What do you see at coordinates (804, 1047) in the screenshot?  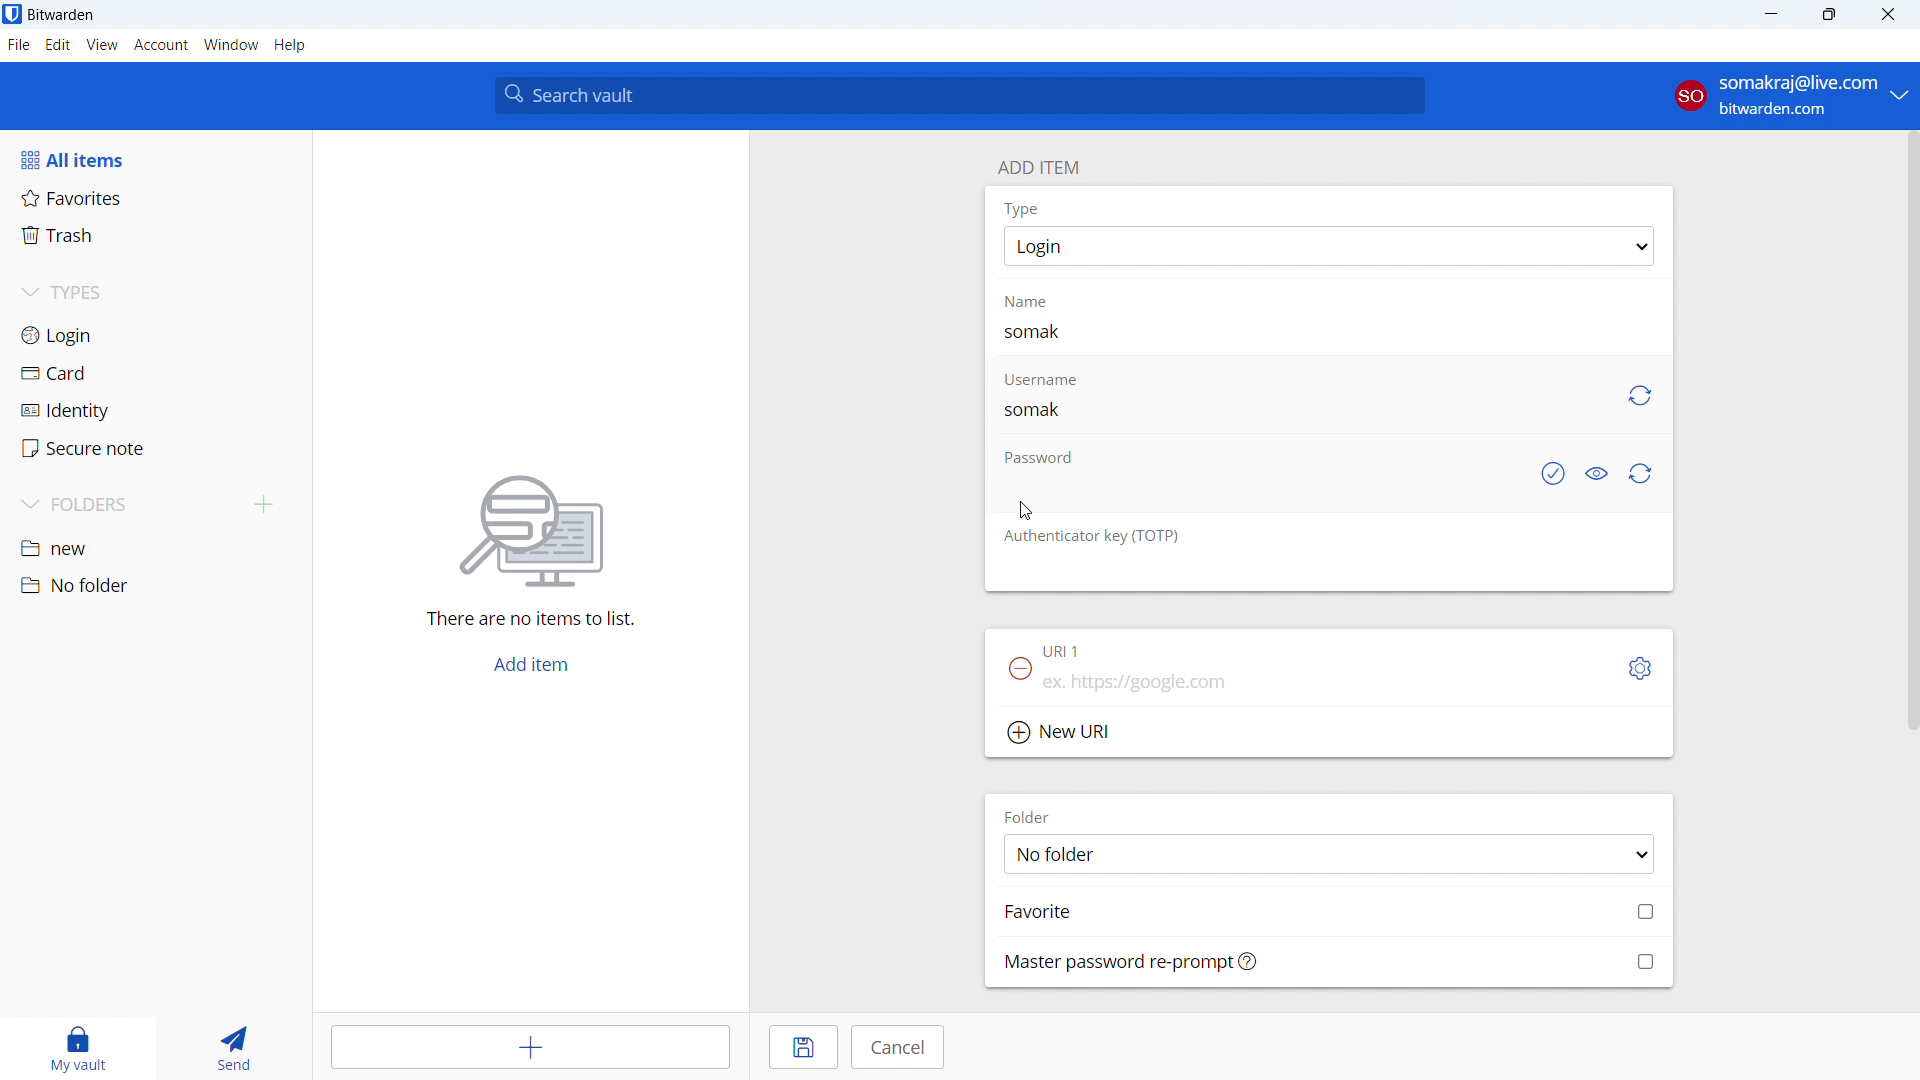 I see `save` at bounding box center [804, 1047].